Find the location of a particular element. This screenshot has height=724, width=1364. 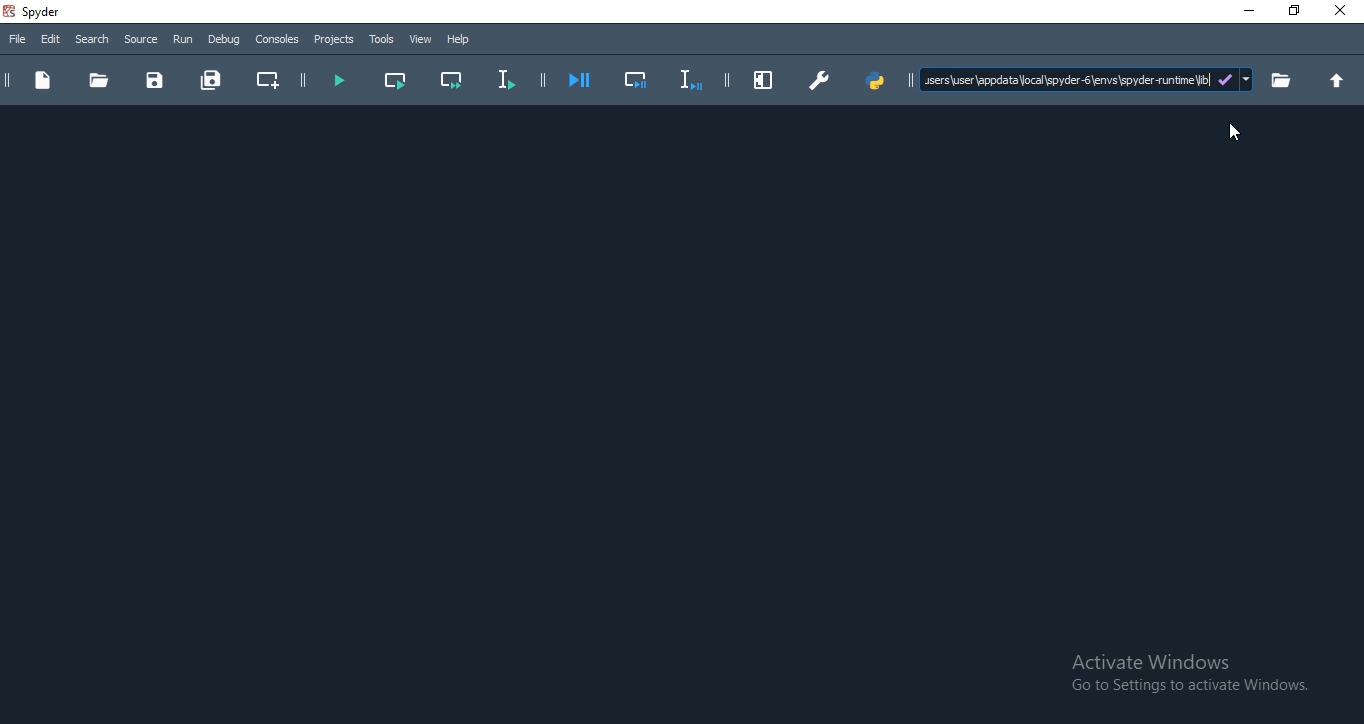

Default Start Pane is located at coordinates (678, 413).